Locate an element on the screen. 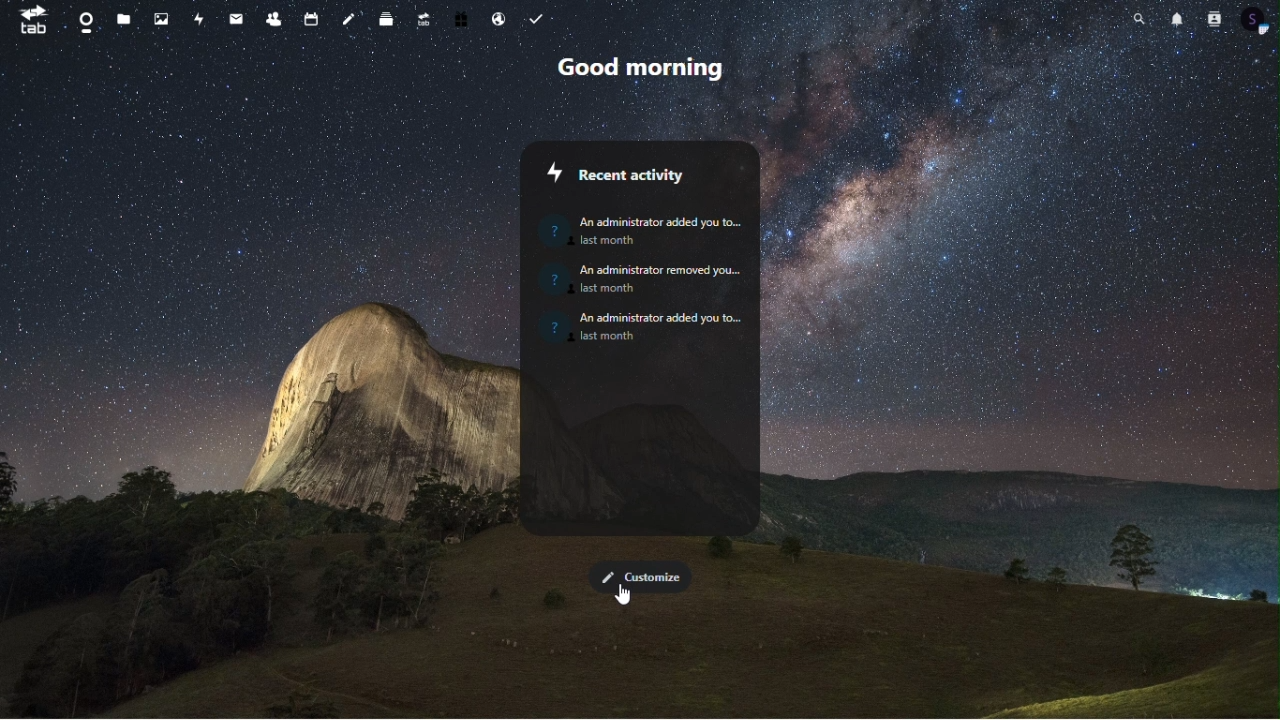 The width and height of the screenshot is (1280, 720). note is located at coordinates (349, 17).